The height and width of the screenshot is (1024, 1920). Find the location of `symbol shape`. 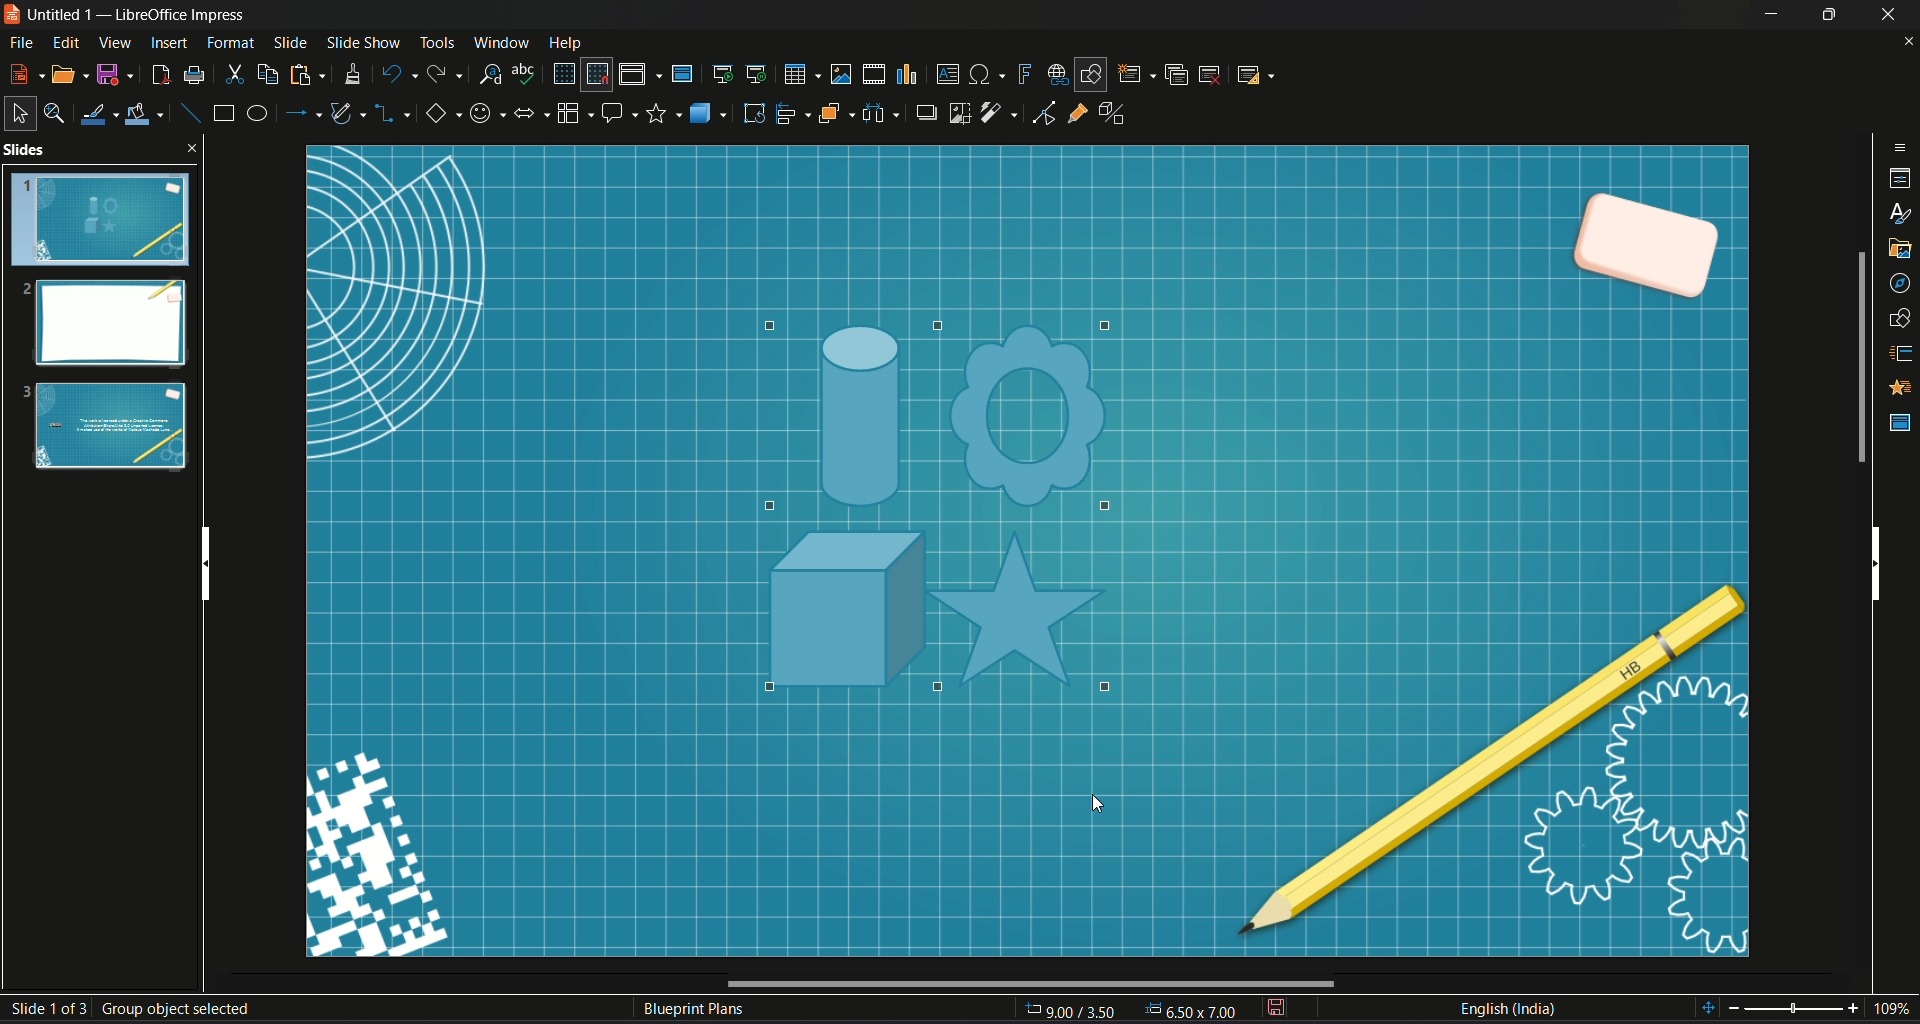

symbol shape is located at coordinates (485, 116).